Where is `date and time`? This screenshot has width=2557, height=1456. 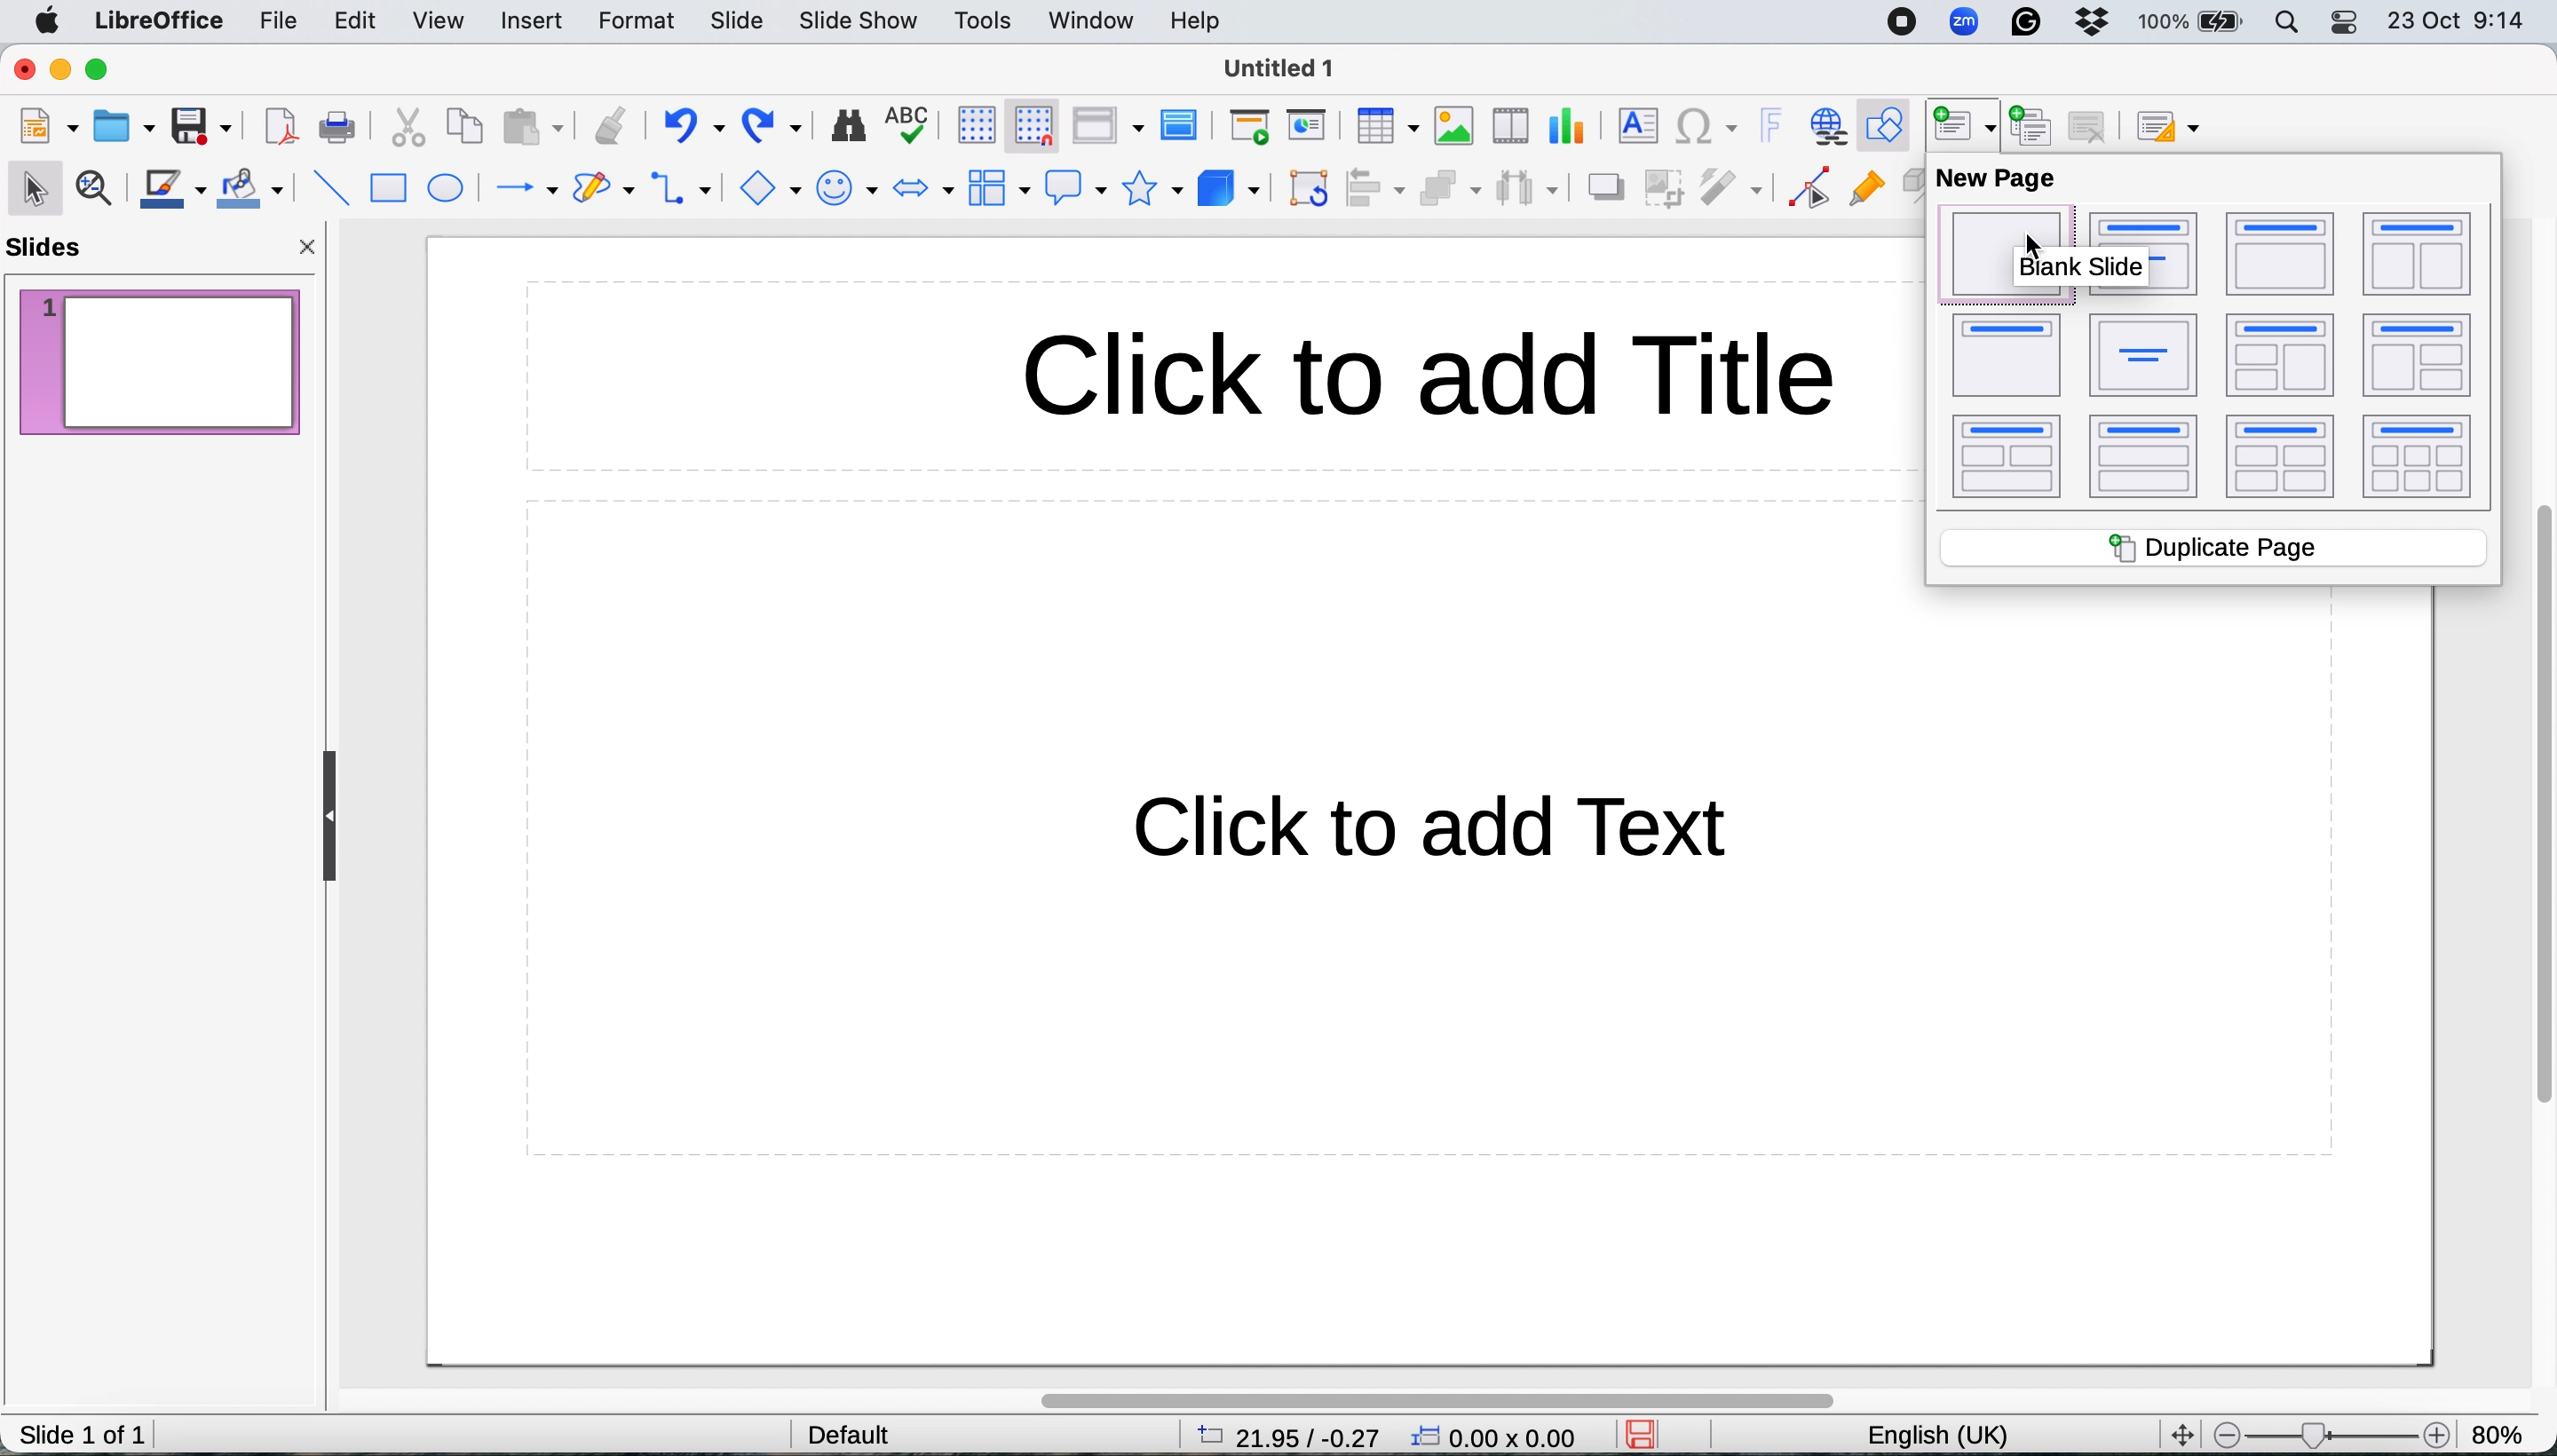
date and time is located at coordinates (2458, 24).